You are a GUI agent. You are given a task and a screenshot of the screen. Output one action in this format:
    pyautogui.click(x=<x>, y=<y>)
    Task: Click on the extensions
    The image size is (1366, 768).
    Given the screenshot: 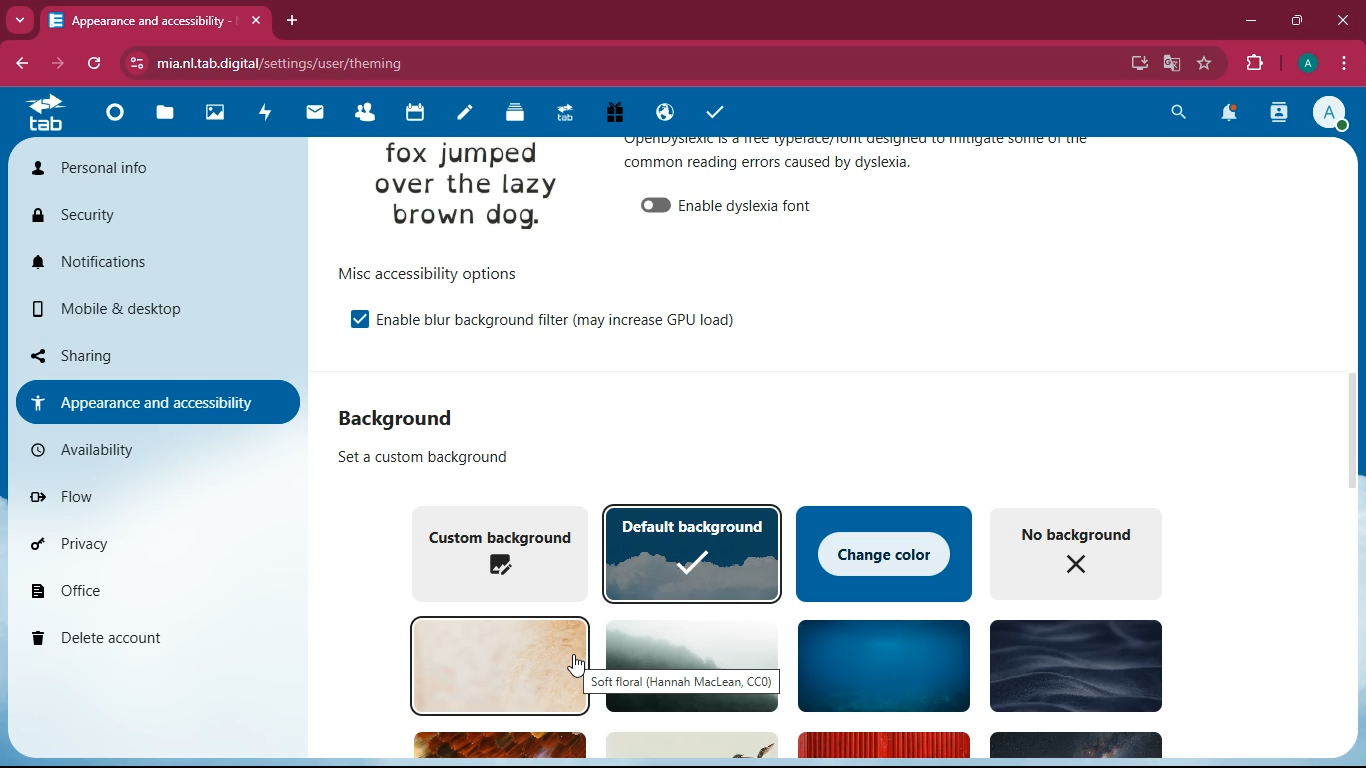 What is the action you would take?
    pyautogui.click(x=1253, y=64)
    